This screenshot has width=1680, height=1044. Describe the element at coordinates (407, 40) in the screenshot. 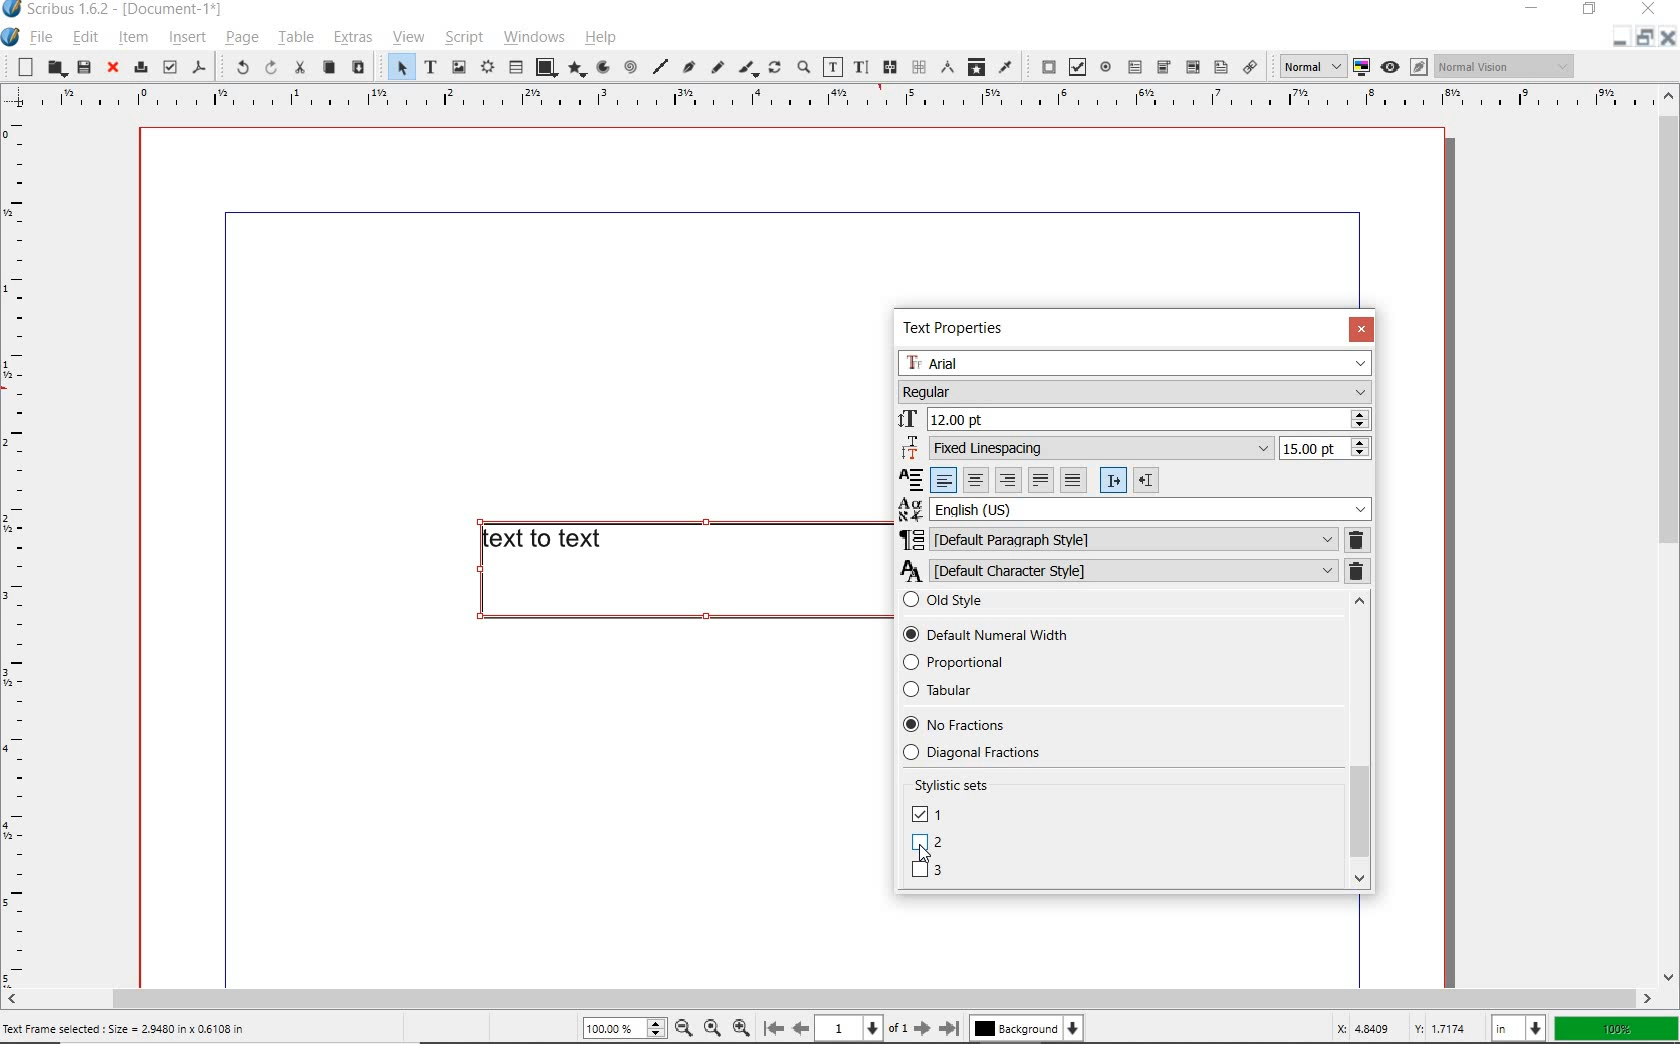

I see `view` at that location.